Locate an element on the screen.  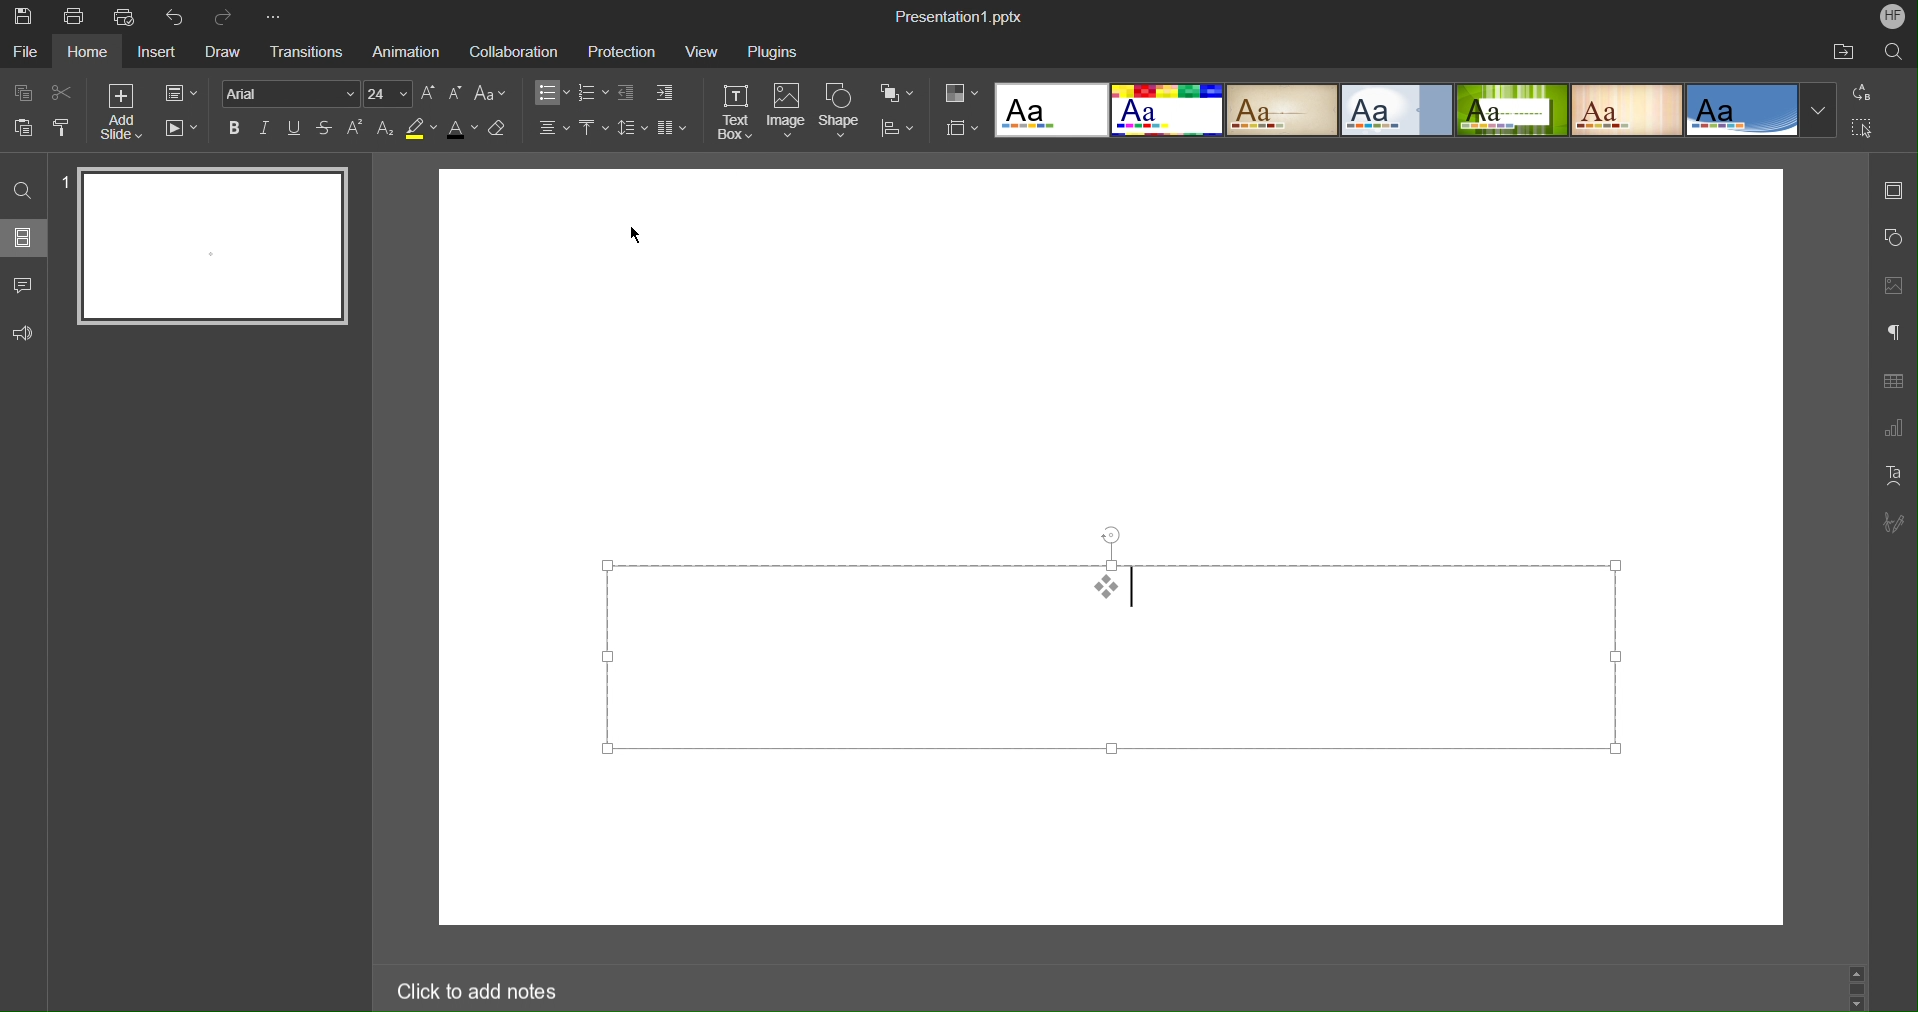
Custom Bullet List is located at coordinates (1111, 590).